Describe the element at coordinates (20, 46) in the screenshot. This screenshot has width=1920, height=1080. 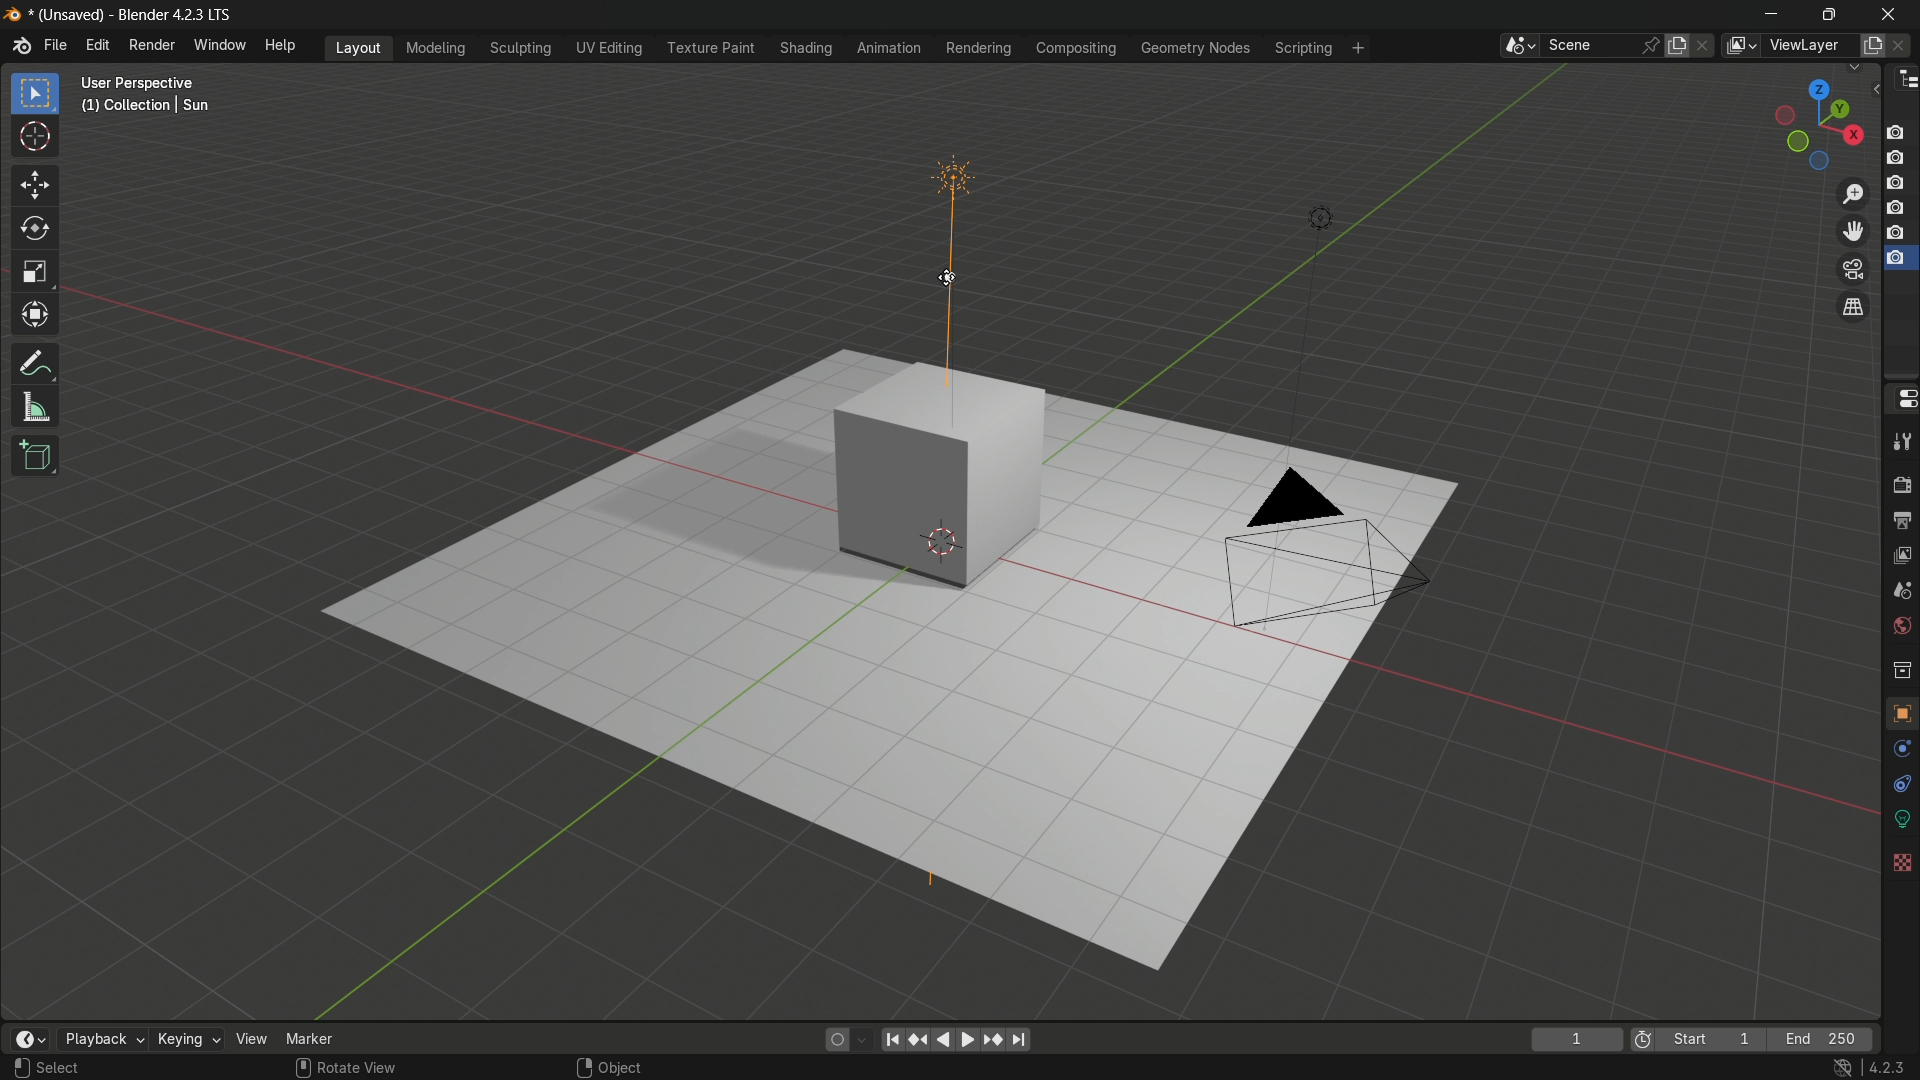
I see `logo` at that location.